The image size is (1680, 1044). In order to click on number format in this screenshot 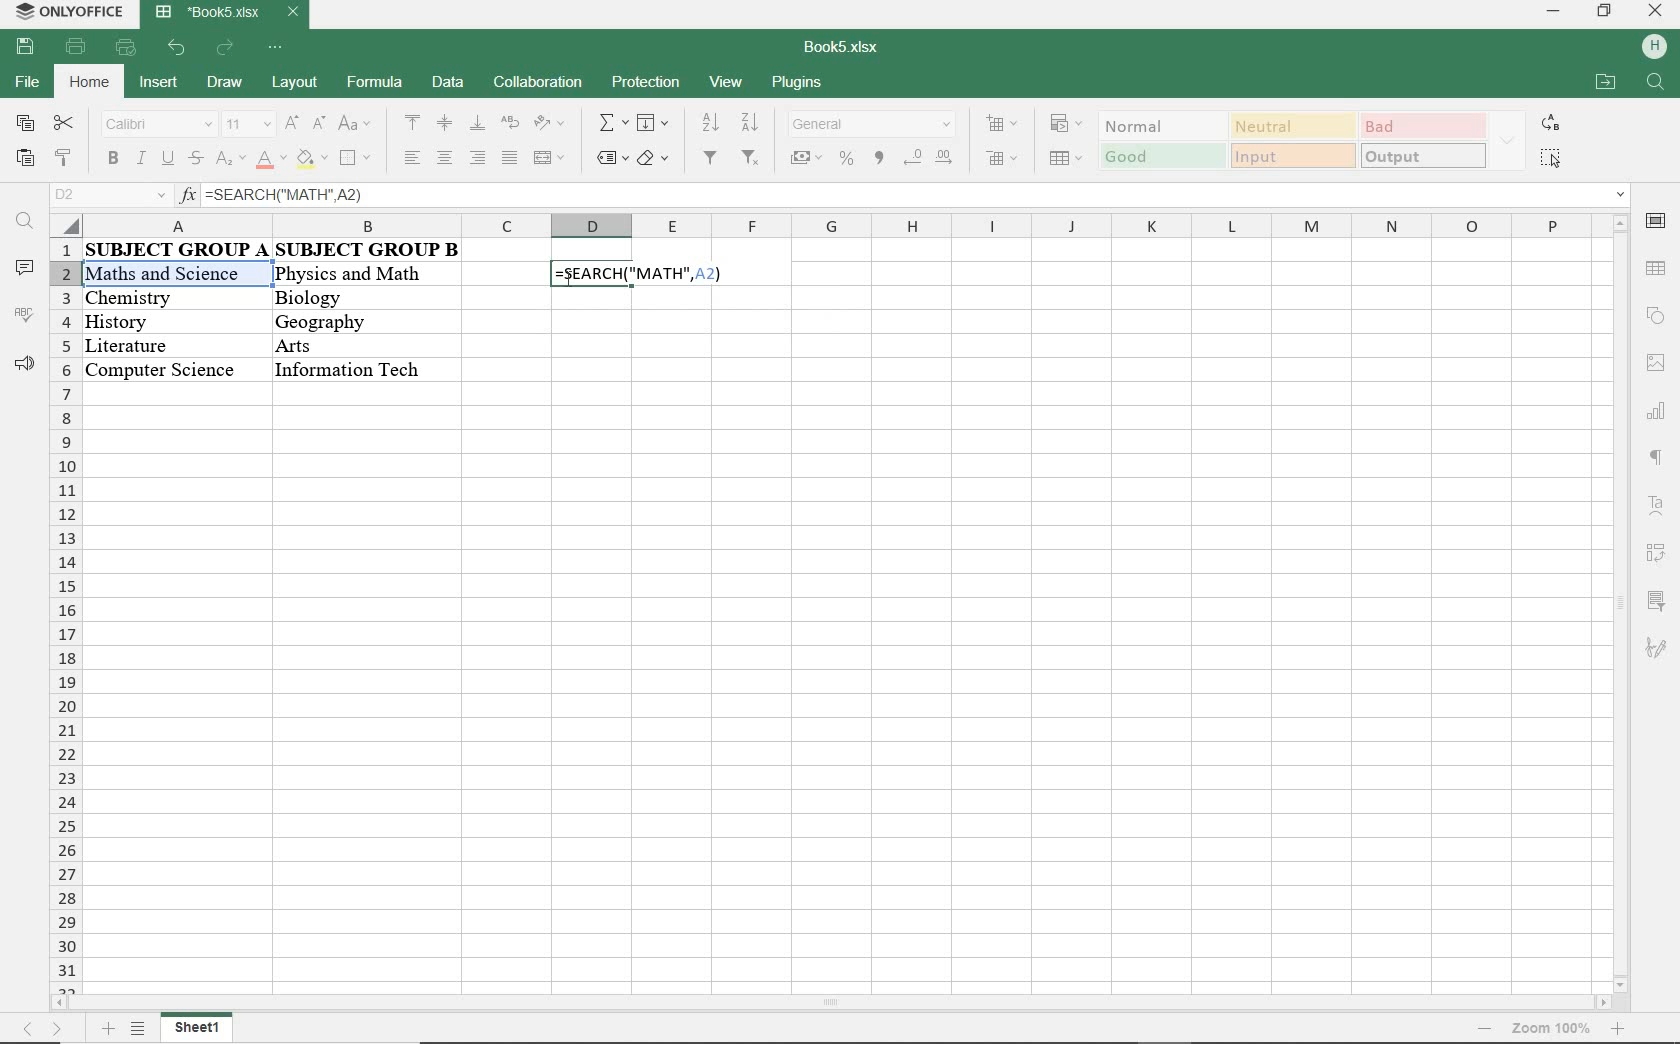, I will do `click(873, 126)`.